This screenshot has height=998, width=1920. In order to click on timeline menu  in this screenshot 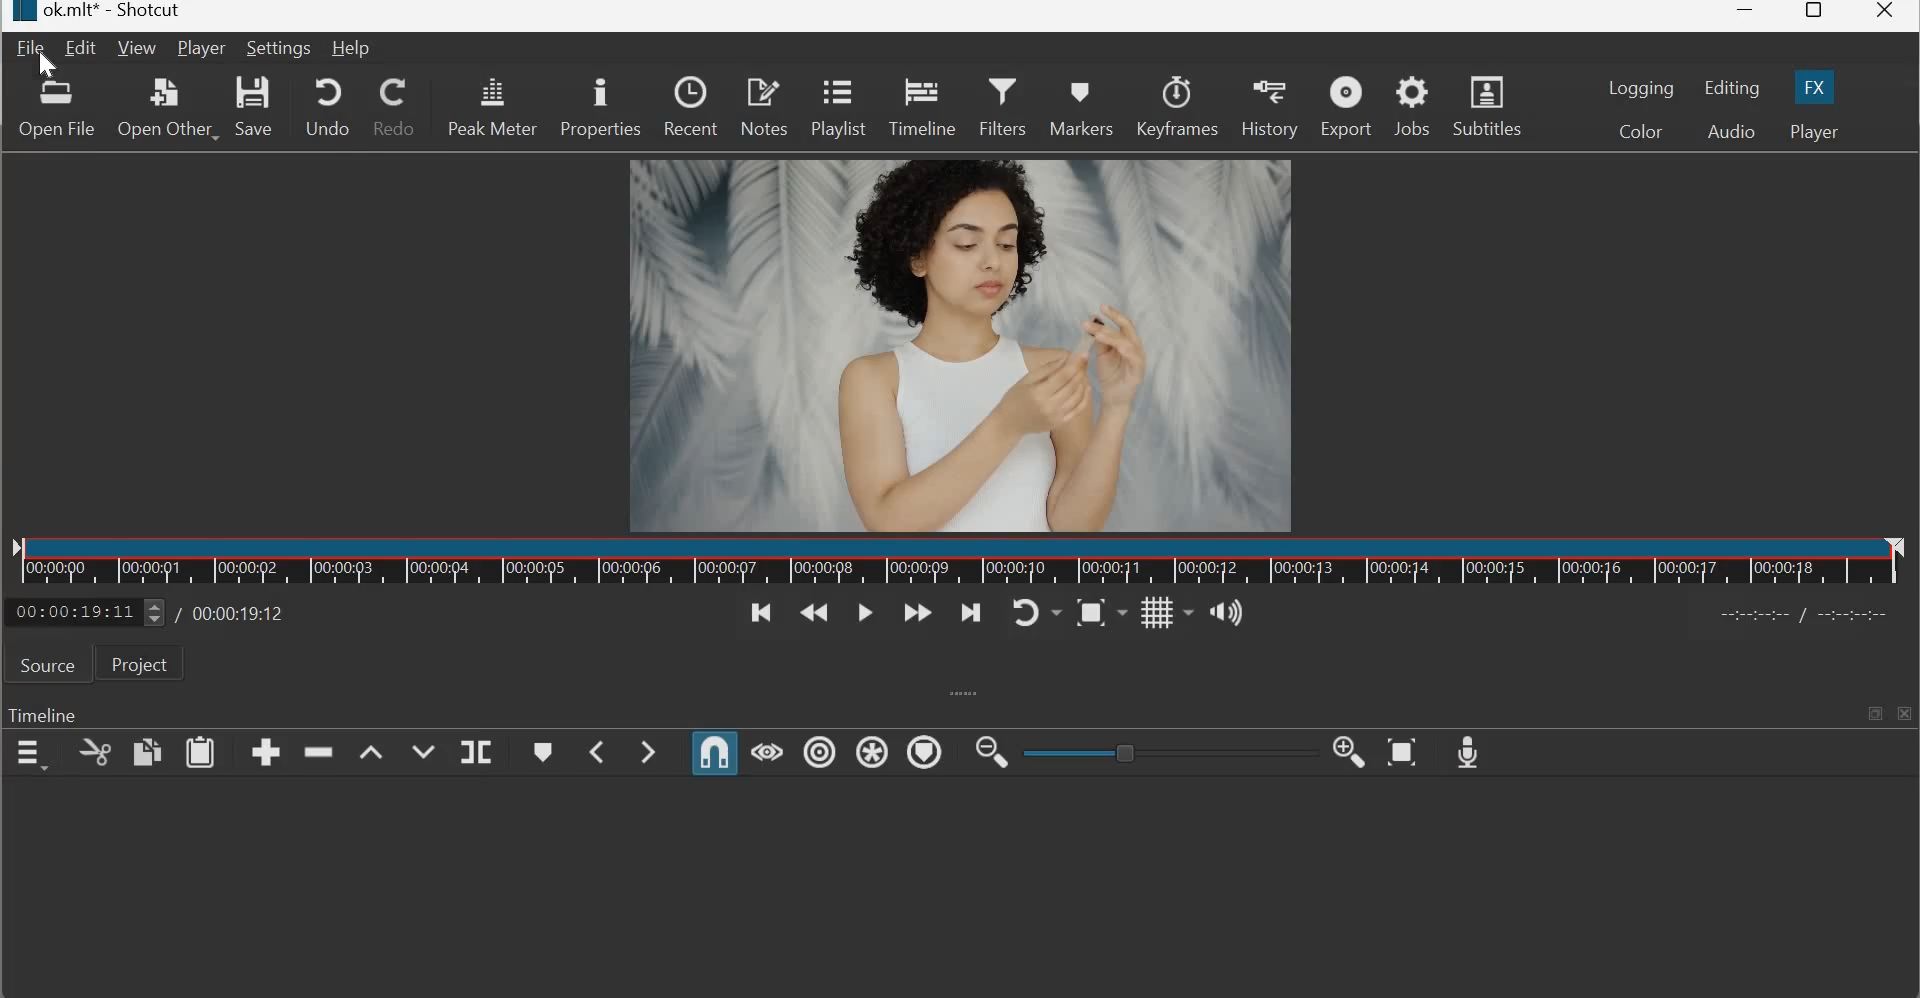, I will do `click(34, 754)`.